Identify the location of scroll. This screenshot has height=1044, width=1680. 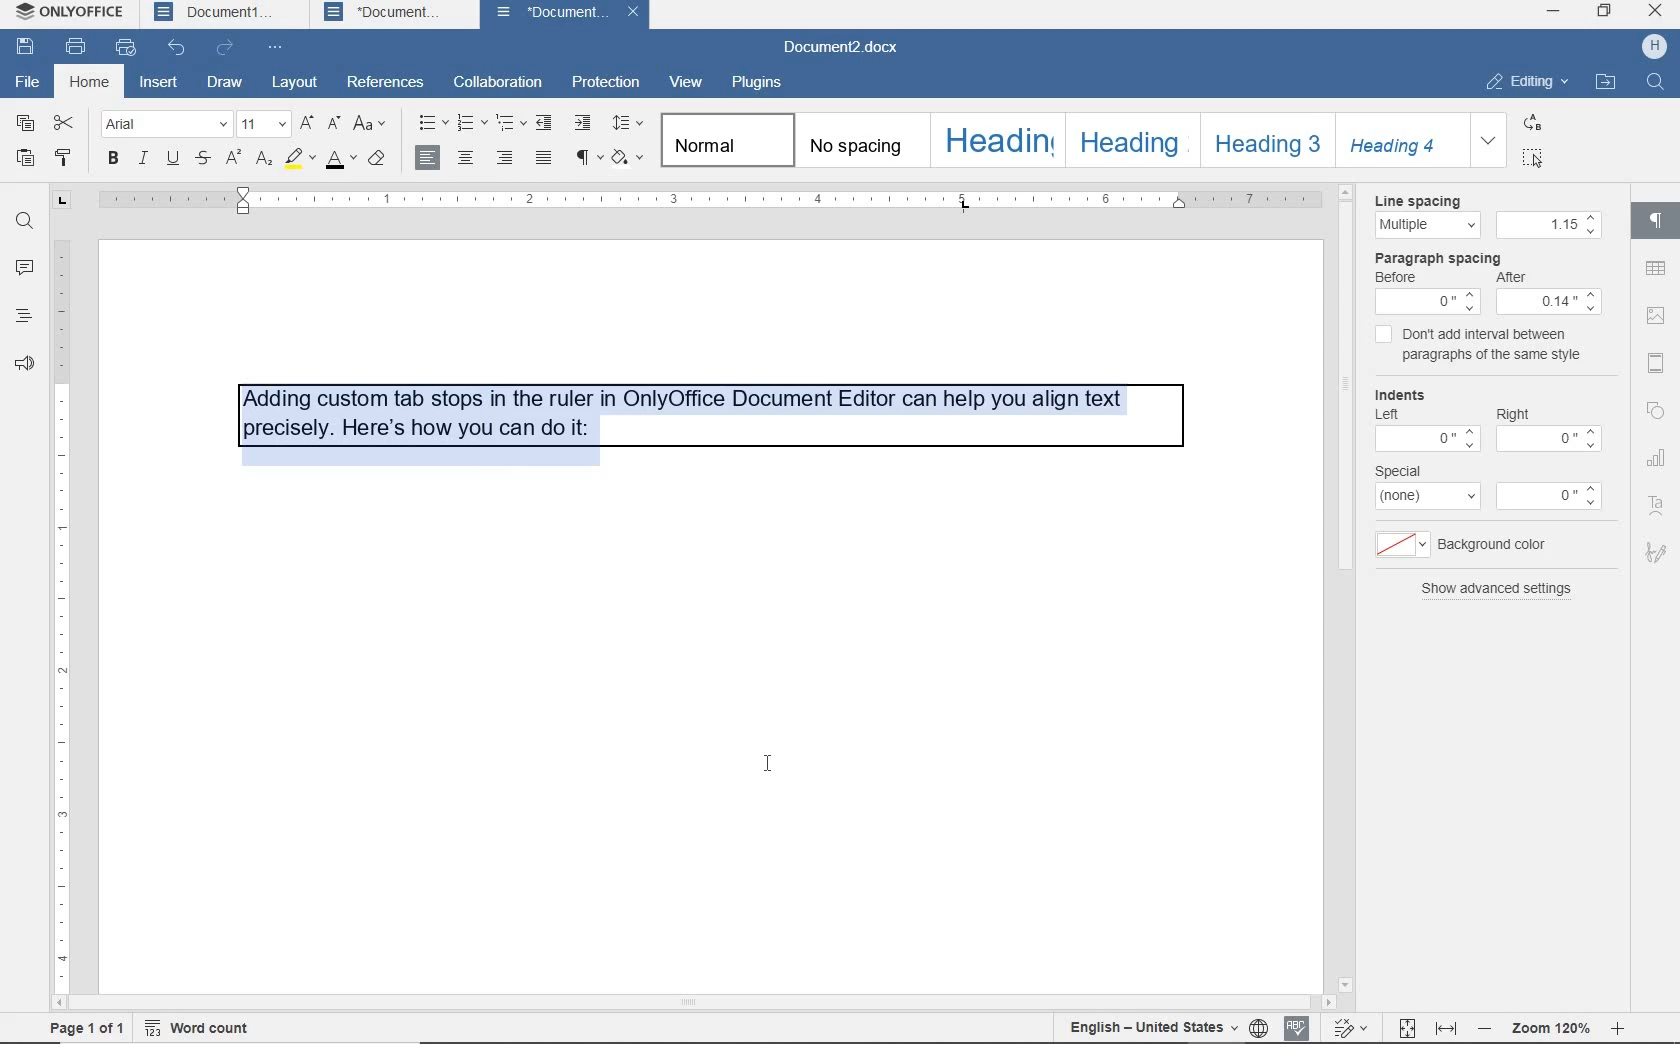
(722, 1003).